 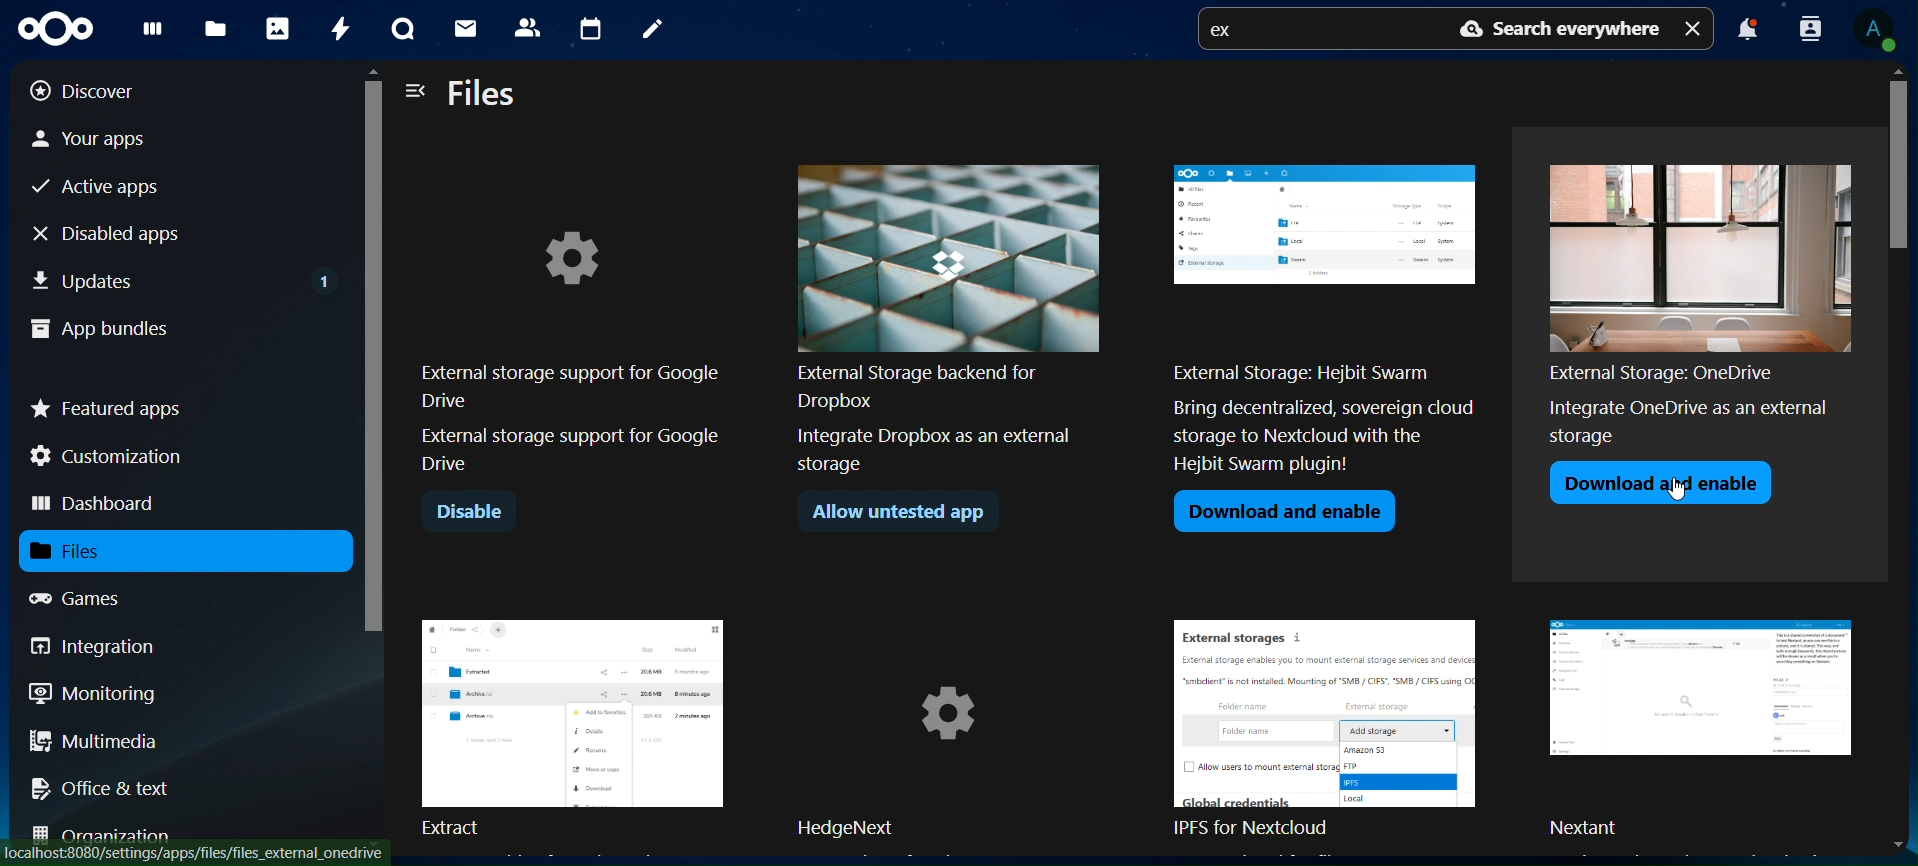 I want to click on multimedia, so click(x=95, y=744).